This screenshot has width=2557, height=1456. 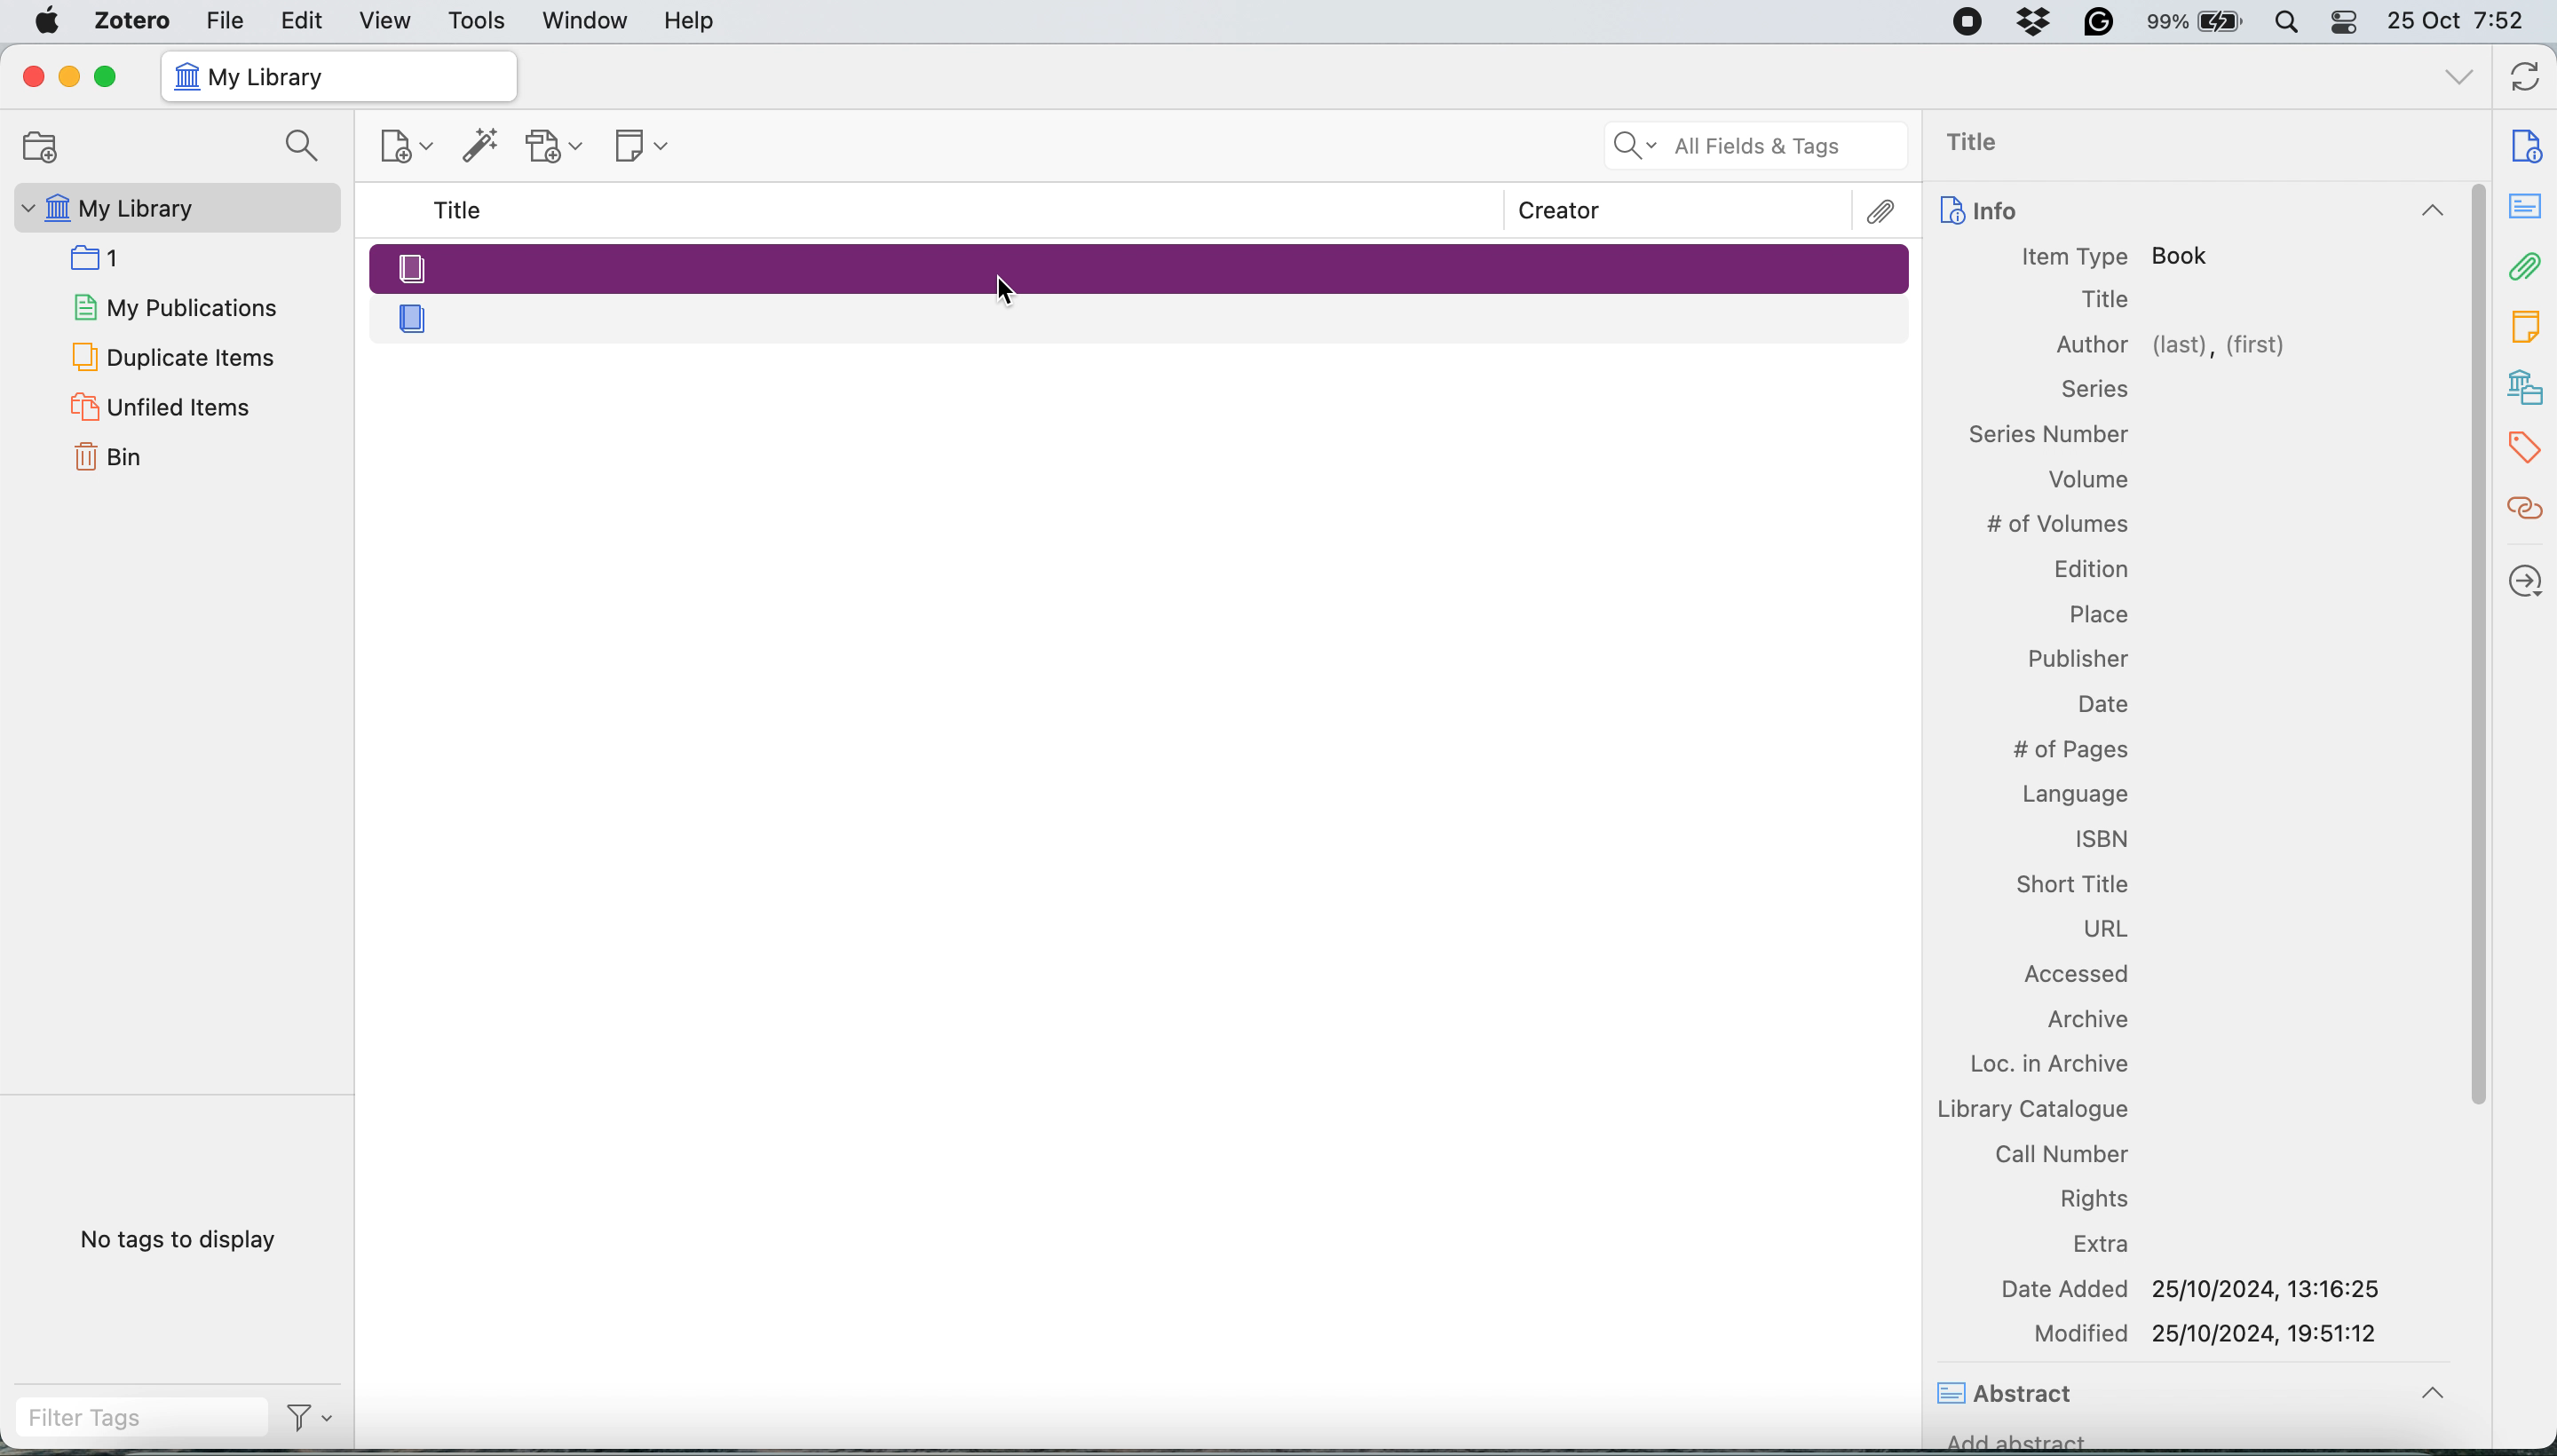 I want to click on Title, so click(x=2105, y=301).